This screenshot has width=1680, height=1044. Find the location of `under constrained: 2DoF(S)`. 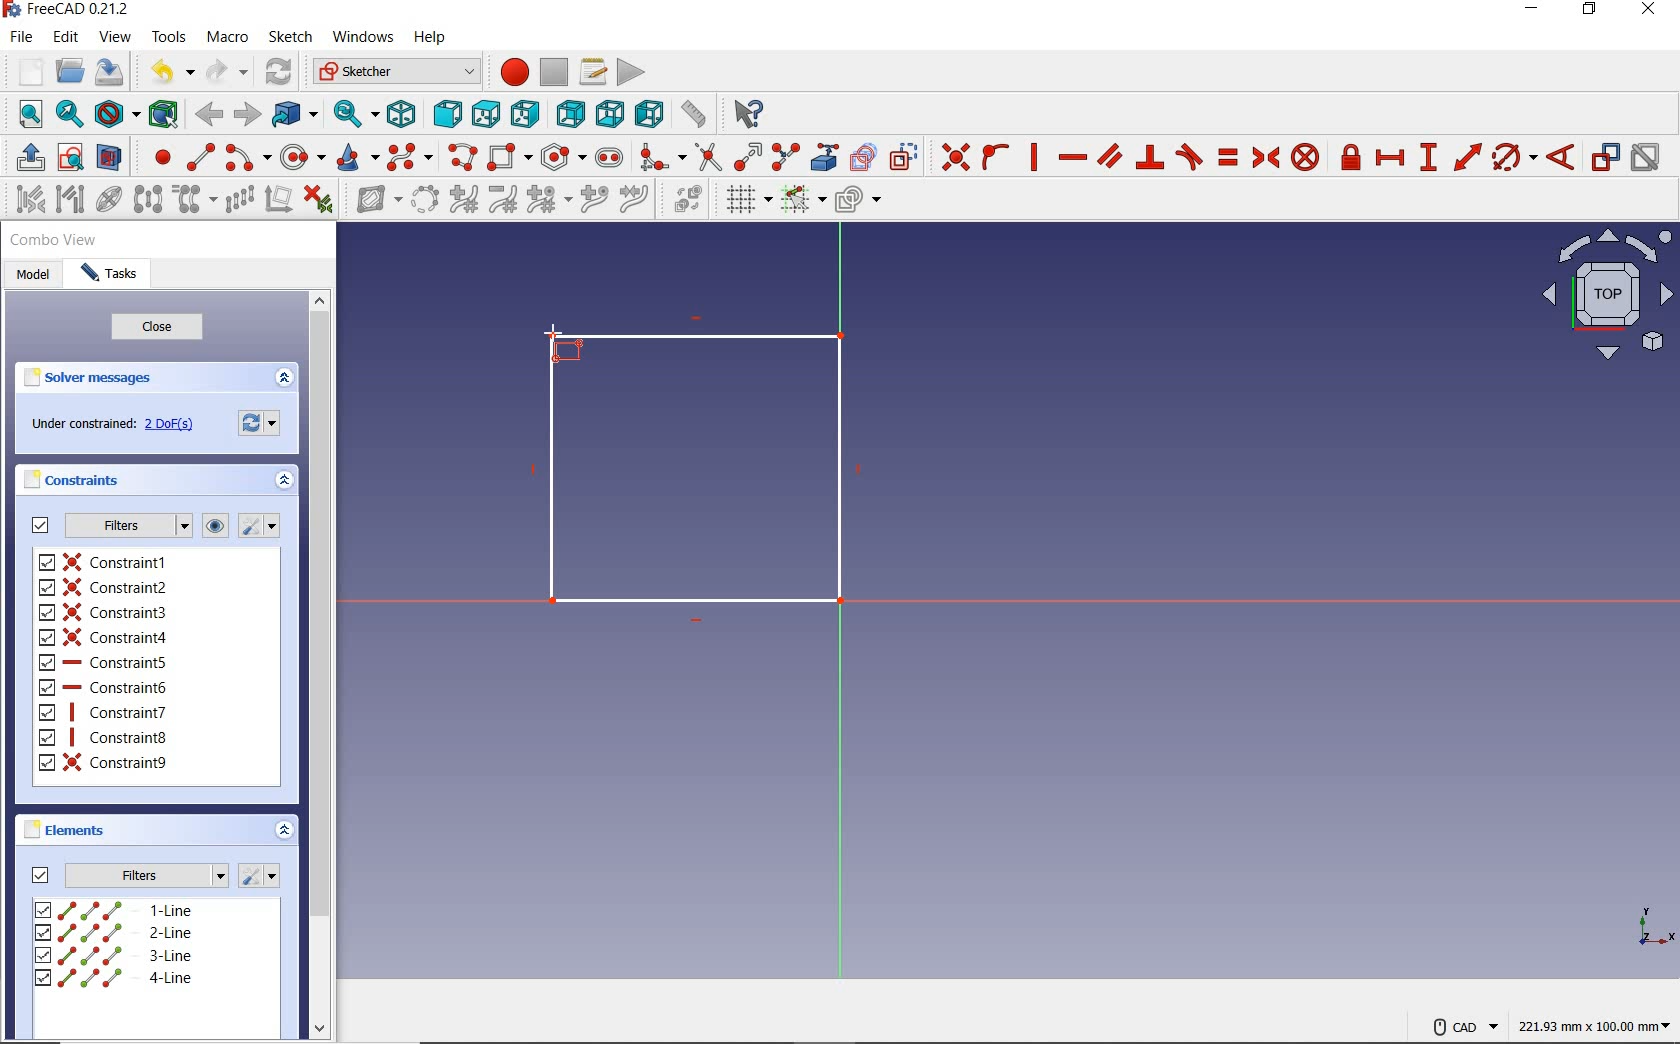

under constrained: 2DoF(S) is located at coordinates (110, 427).